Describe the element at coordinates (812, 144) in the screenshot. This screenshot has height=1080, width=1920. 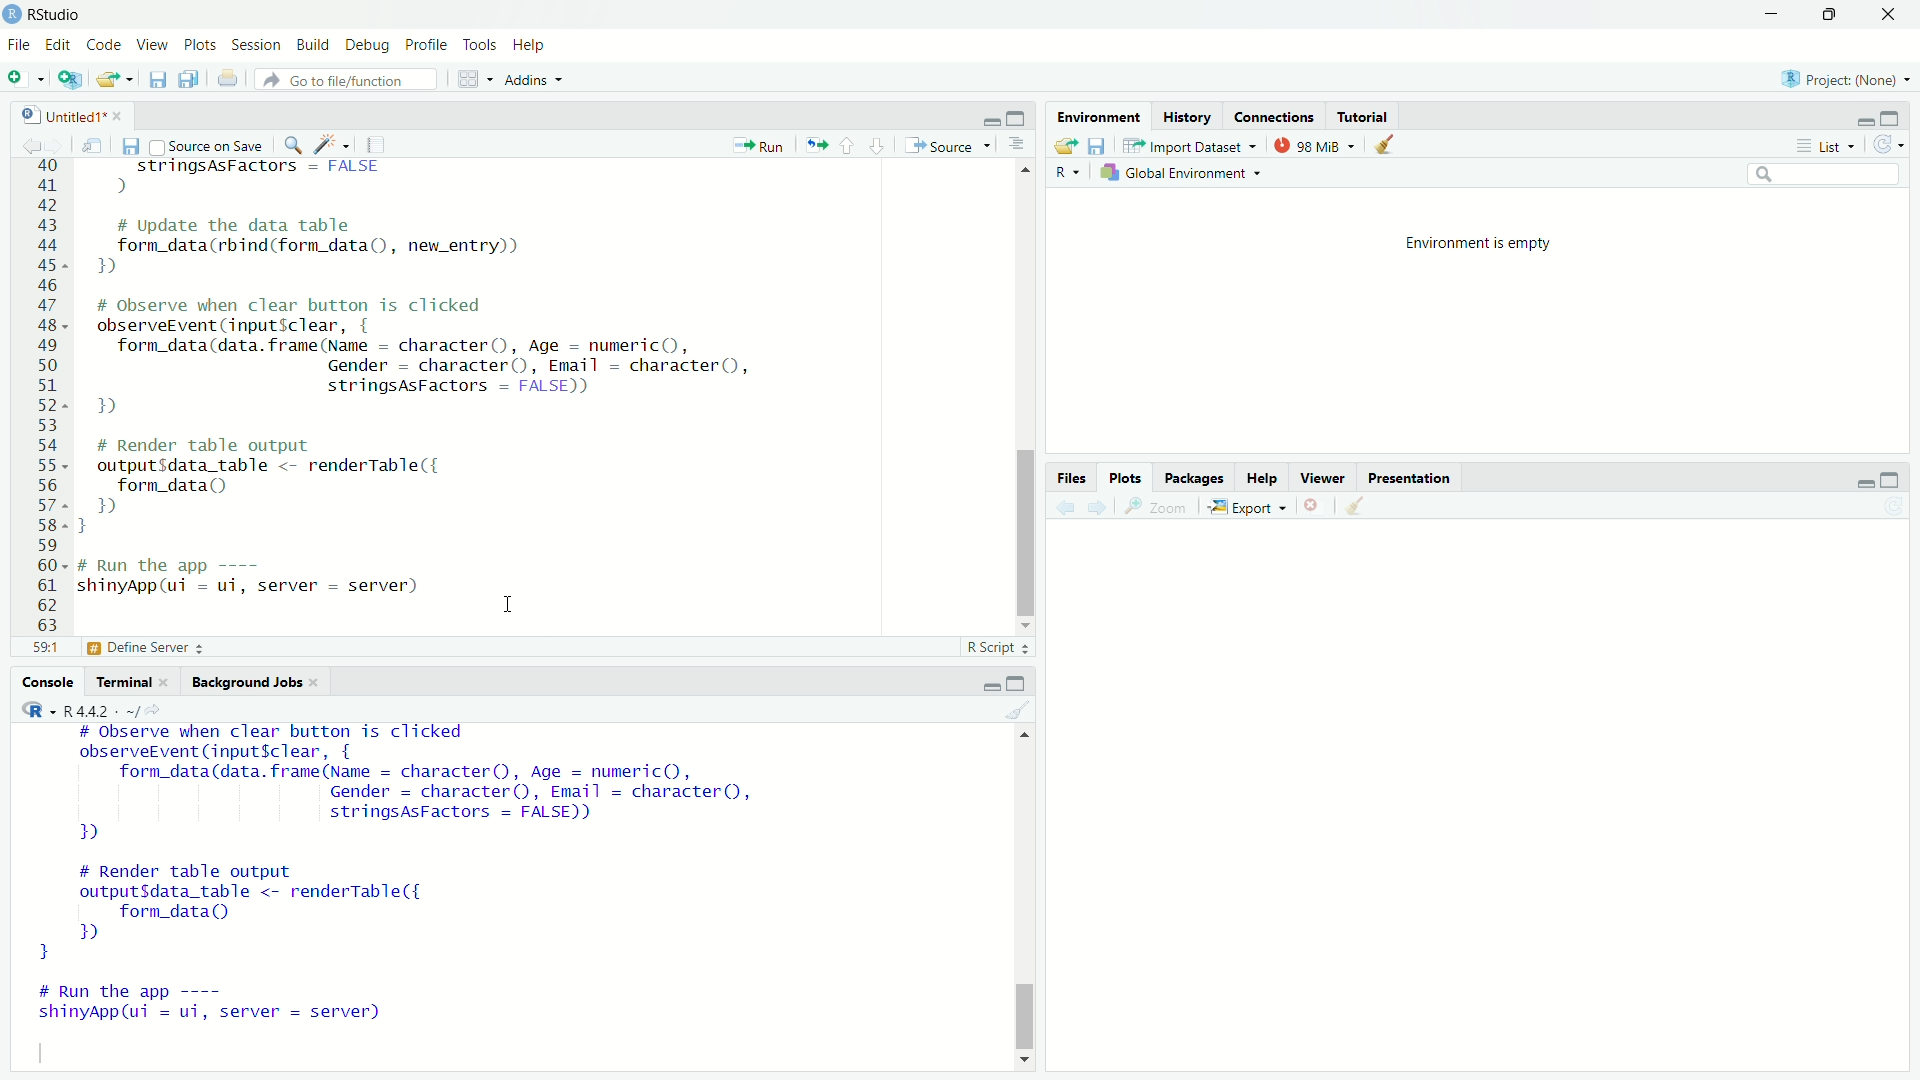
I see `re-run the previous code region` at that location.